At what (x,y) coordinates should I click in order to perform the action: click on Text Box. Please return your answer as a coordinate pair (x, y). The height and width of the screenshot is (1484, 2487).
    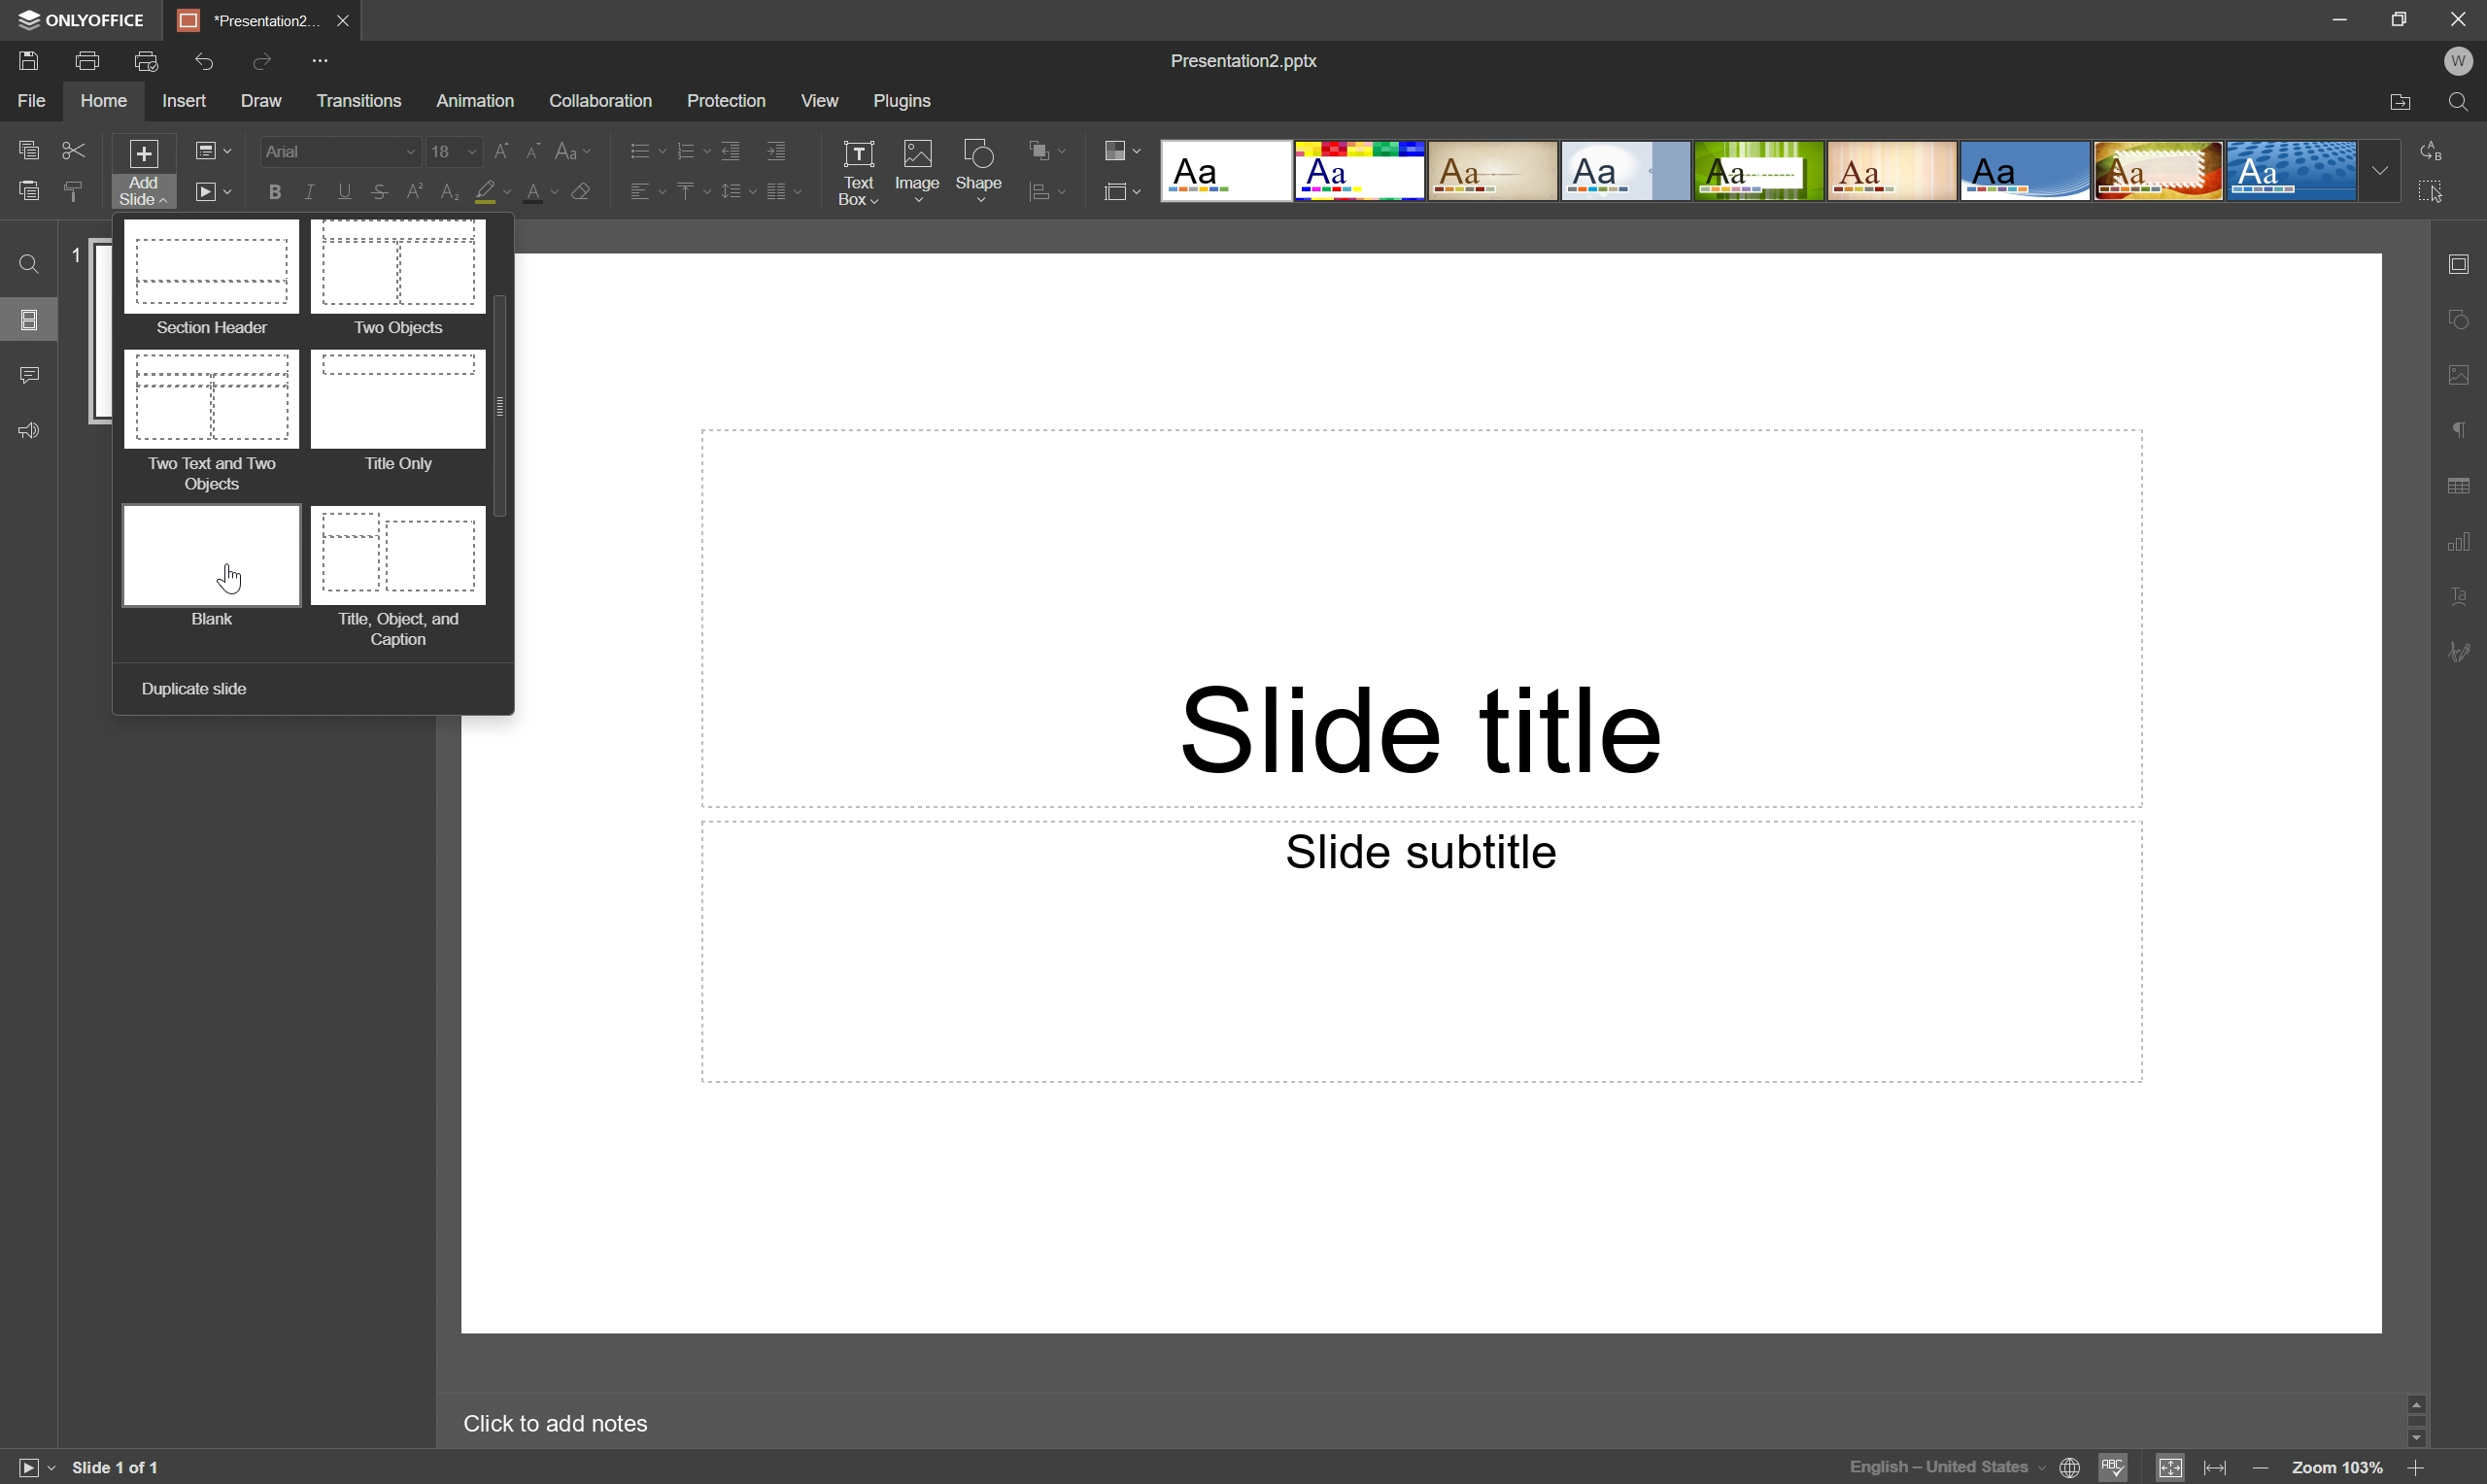
    Looking at the image, I should click on (863, 169).